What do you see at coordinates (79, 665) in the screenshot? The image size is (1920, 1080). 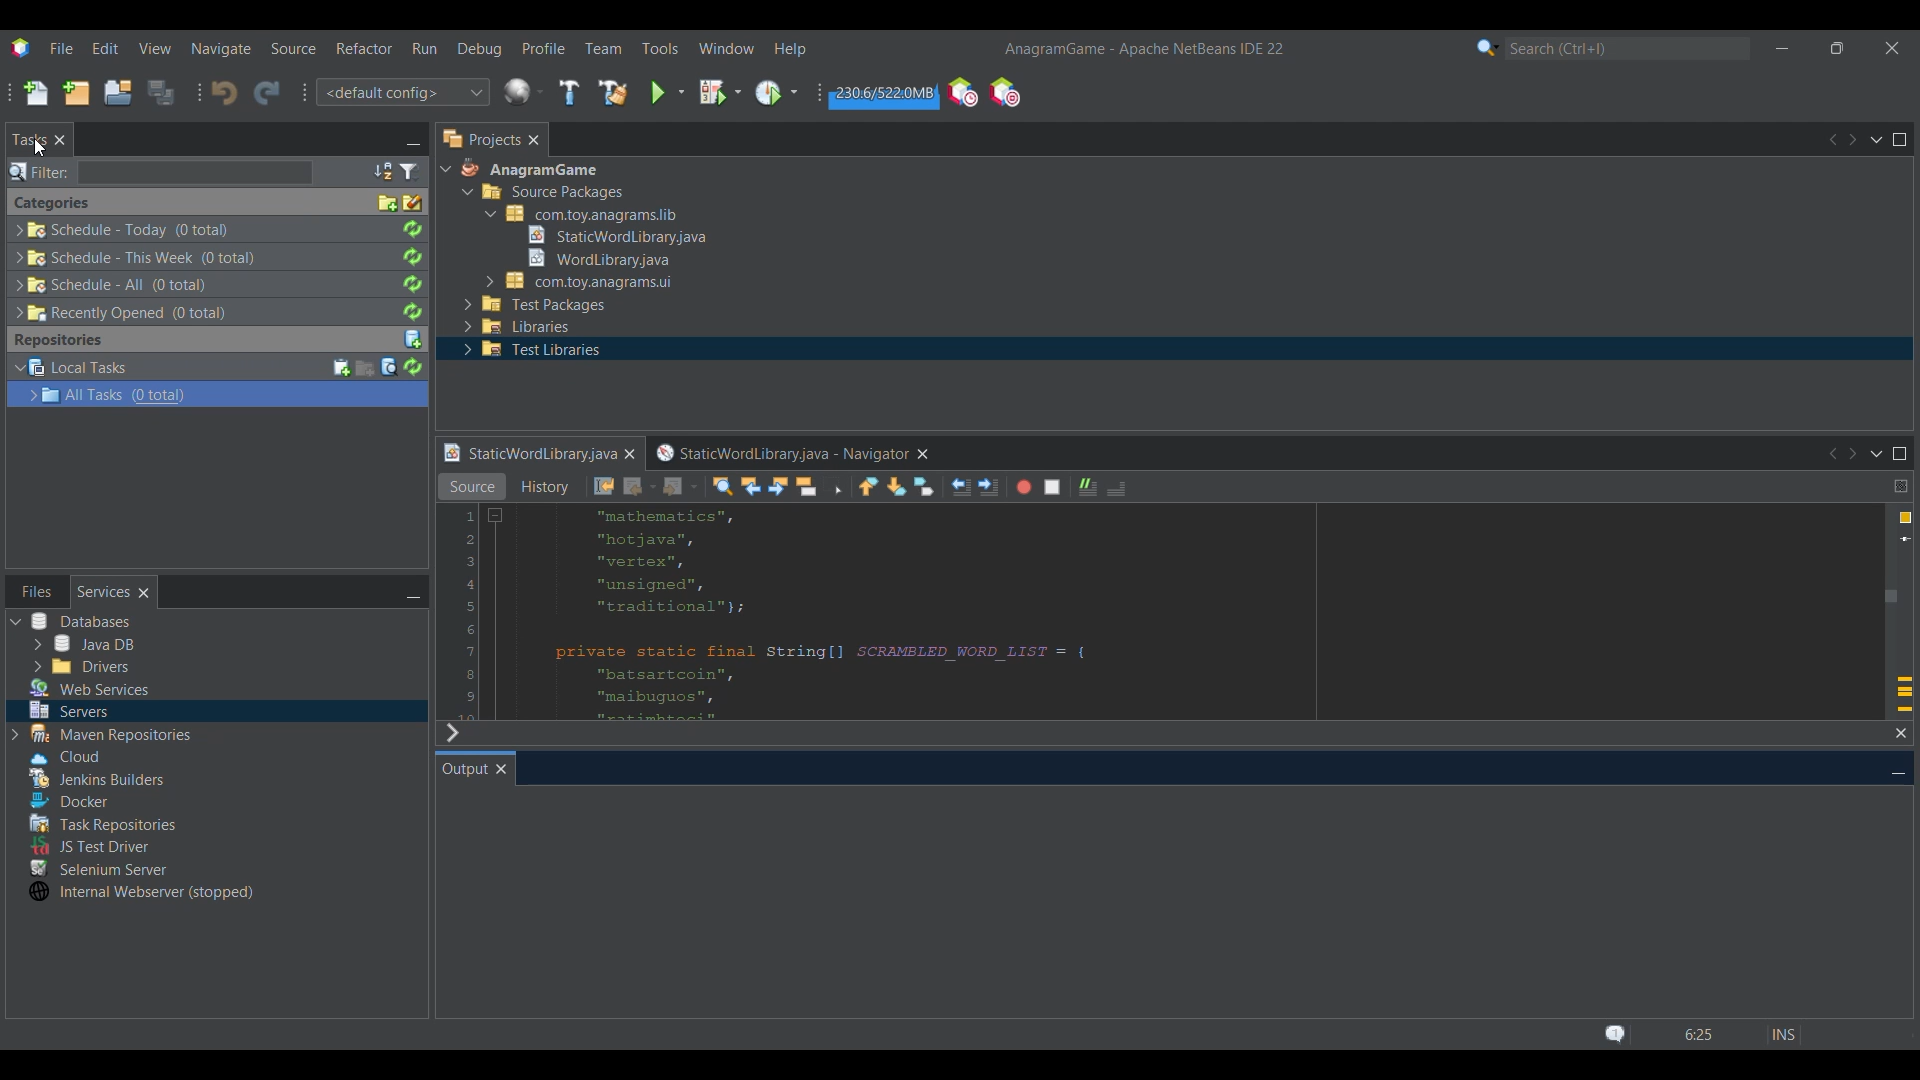 I see `` at bounding box center [79, 665].